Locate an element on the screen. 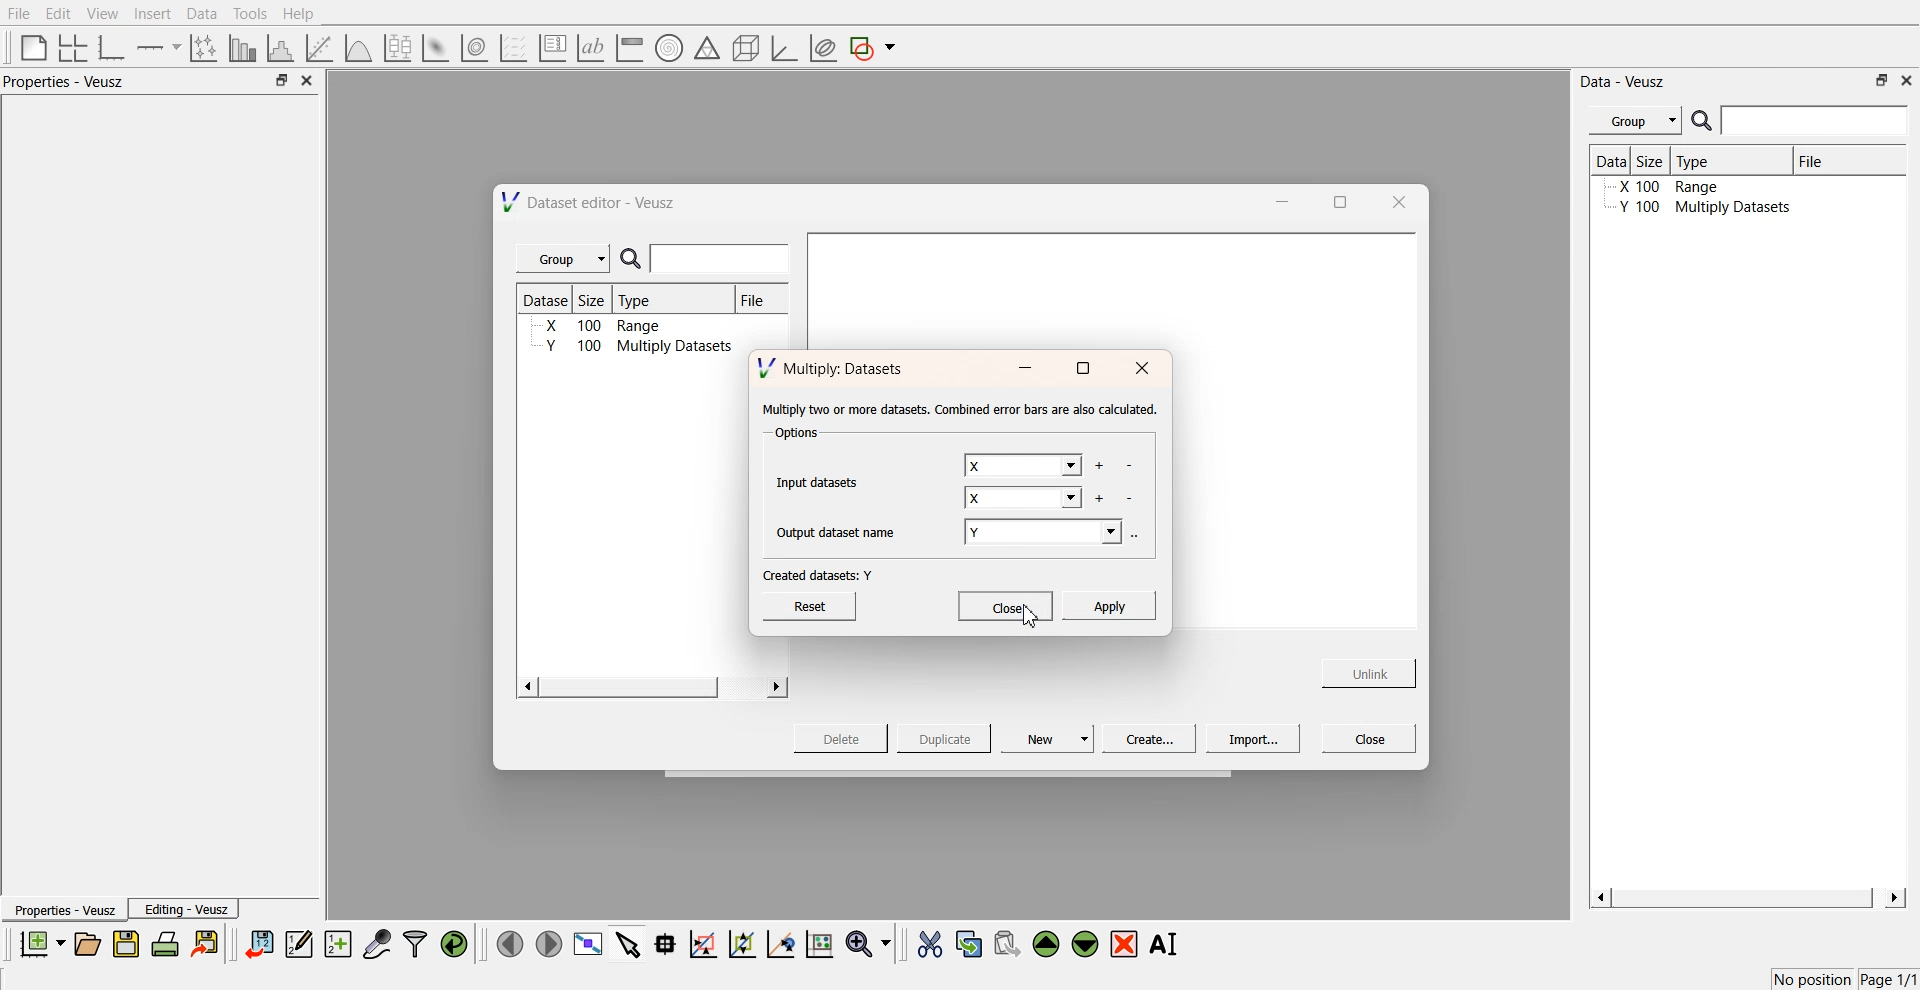 The width and height of the screenshot is (1920, 990). paste the selected widgets is located at coordinates (1005, 943).